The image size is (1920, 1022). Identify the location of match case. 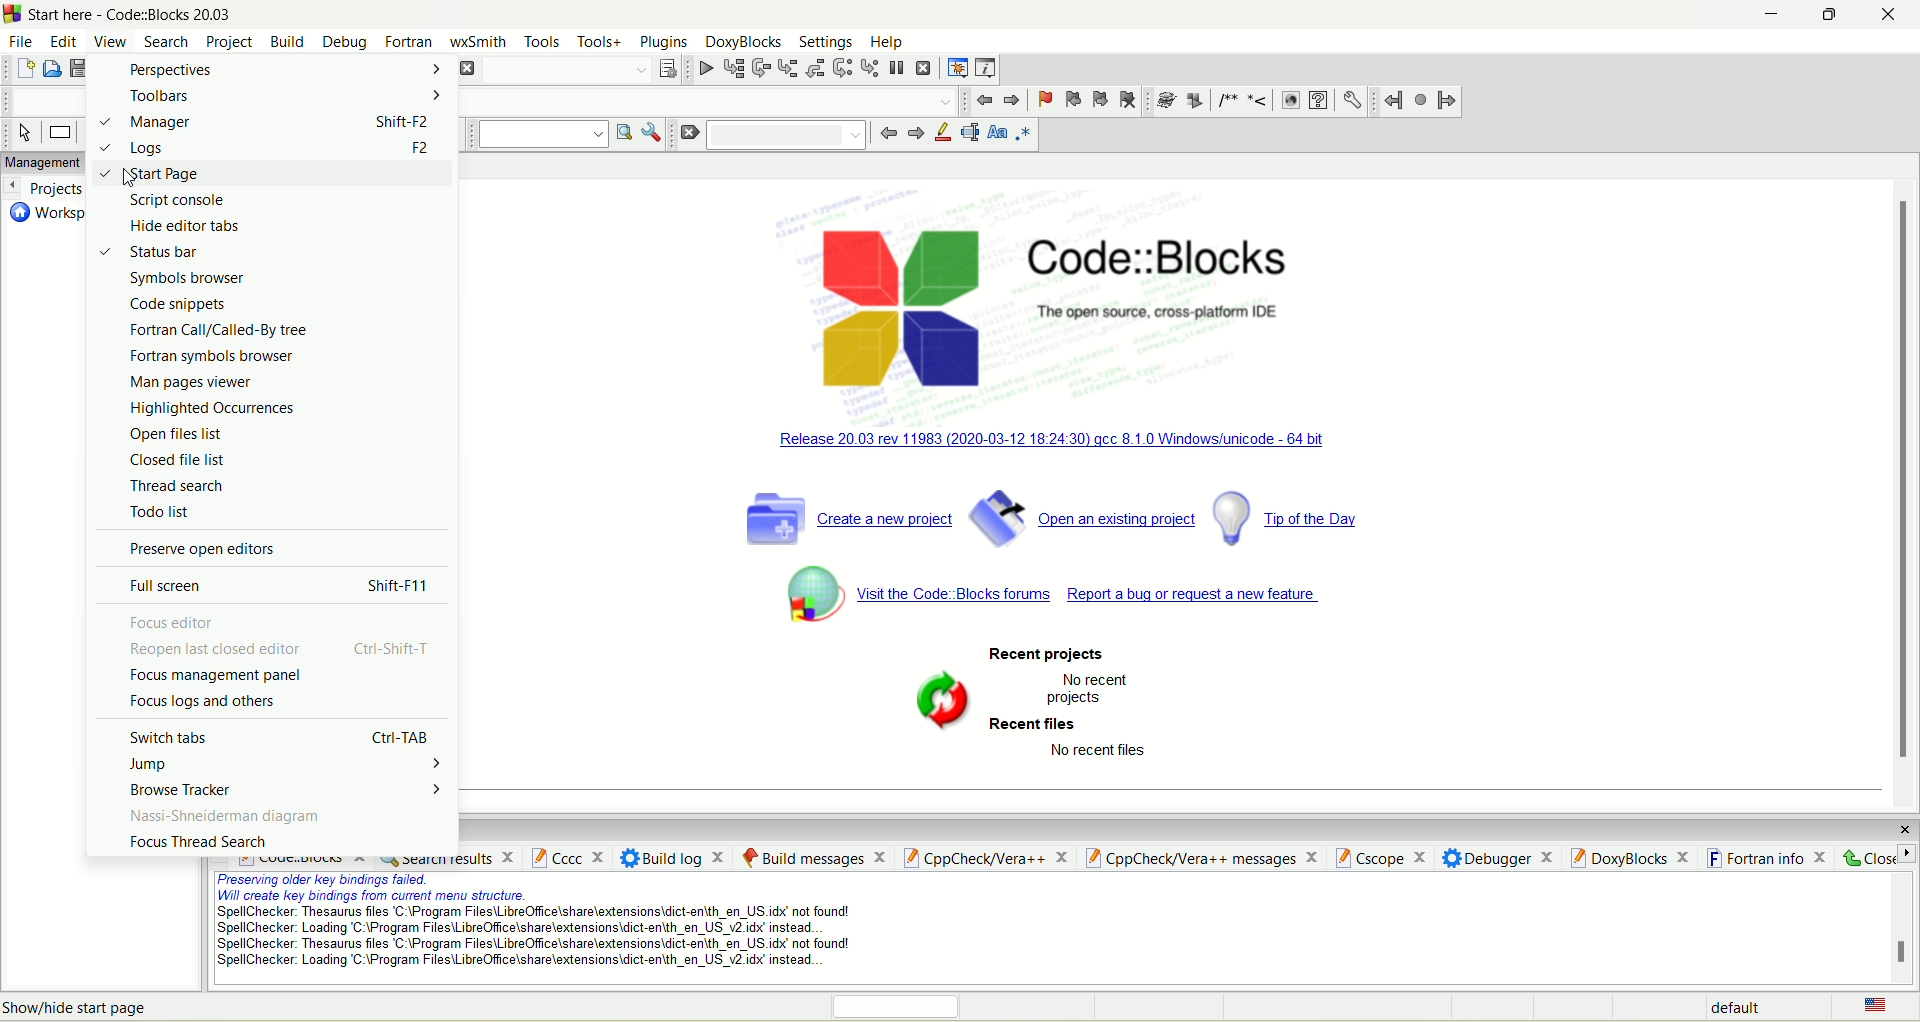
(998, 134).